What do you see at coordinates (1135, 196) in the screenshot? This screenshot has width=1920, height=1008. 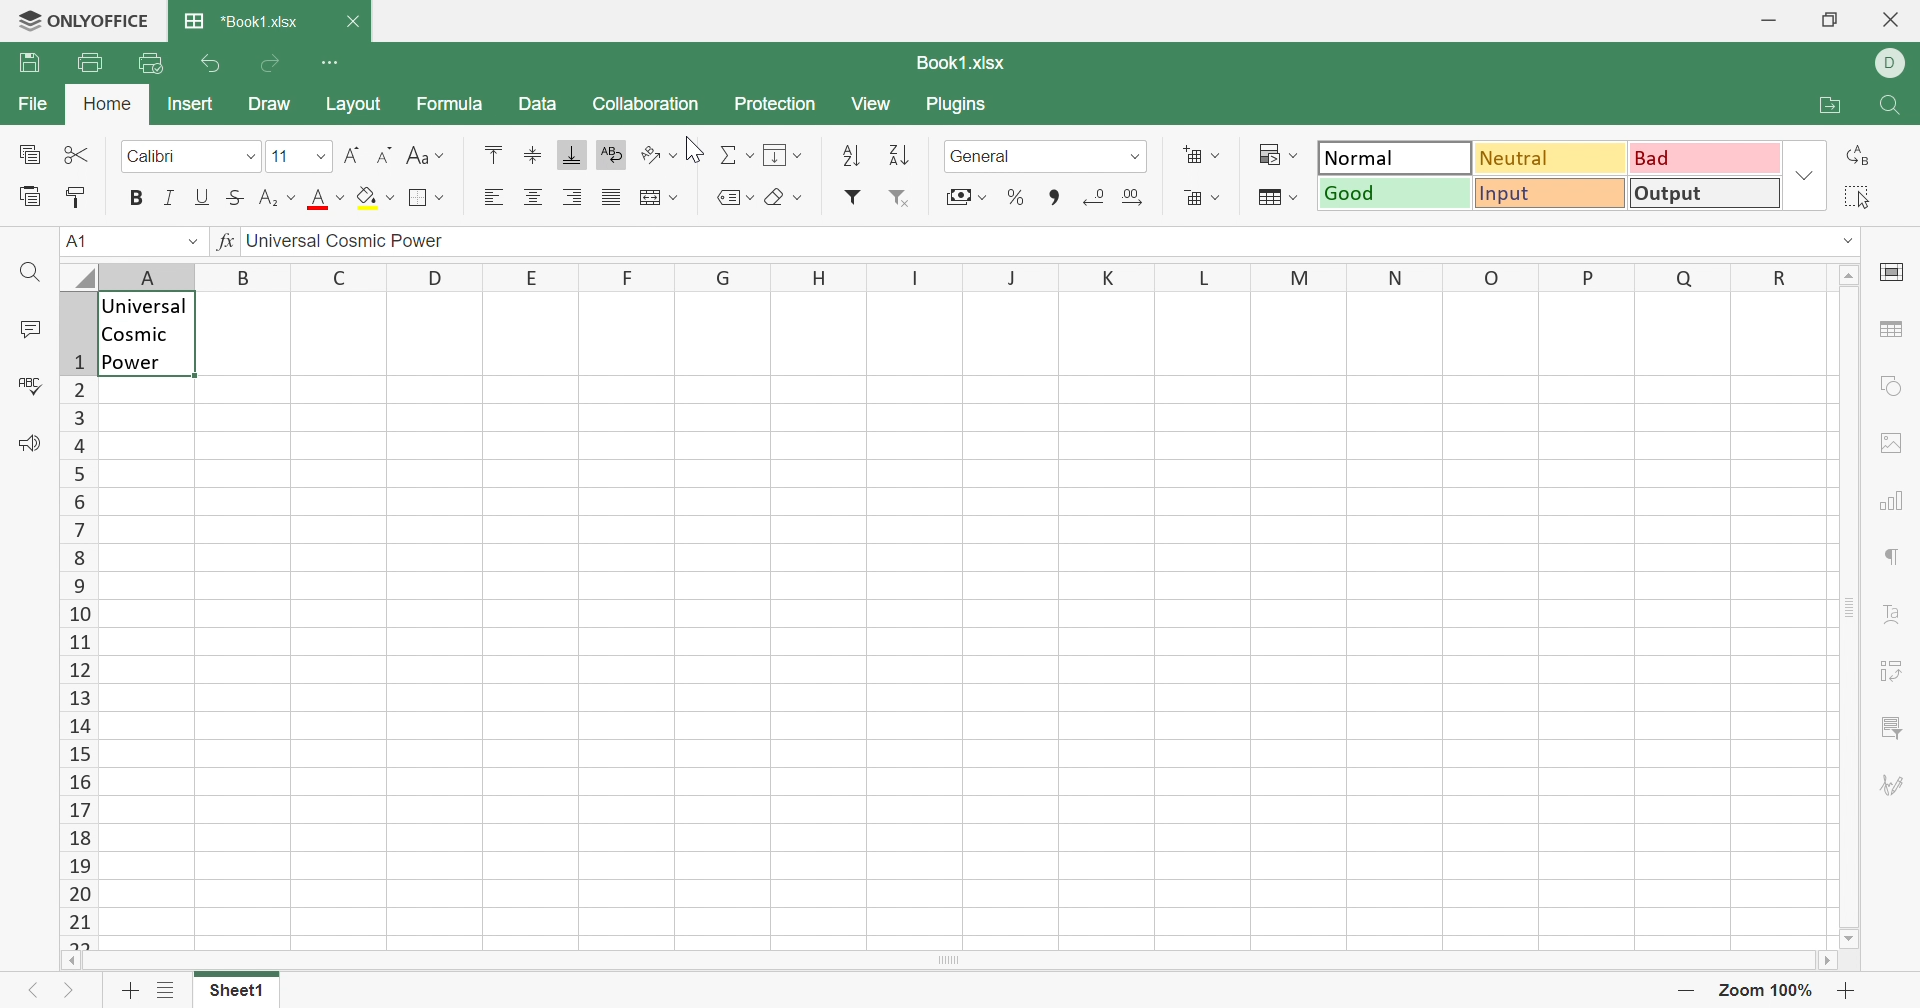 I see `Increase decimal` at bounding box center [1135, 196].